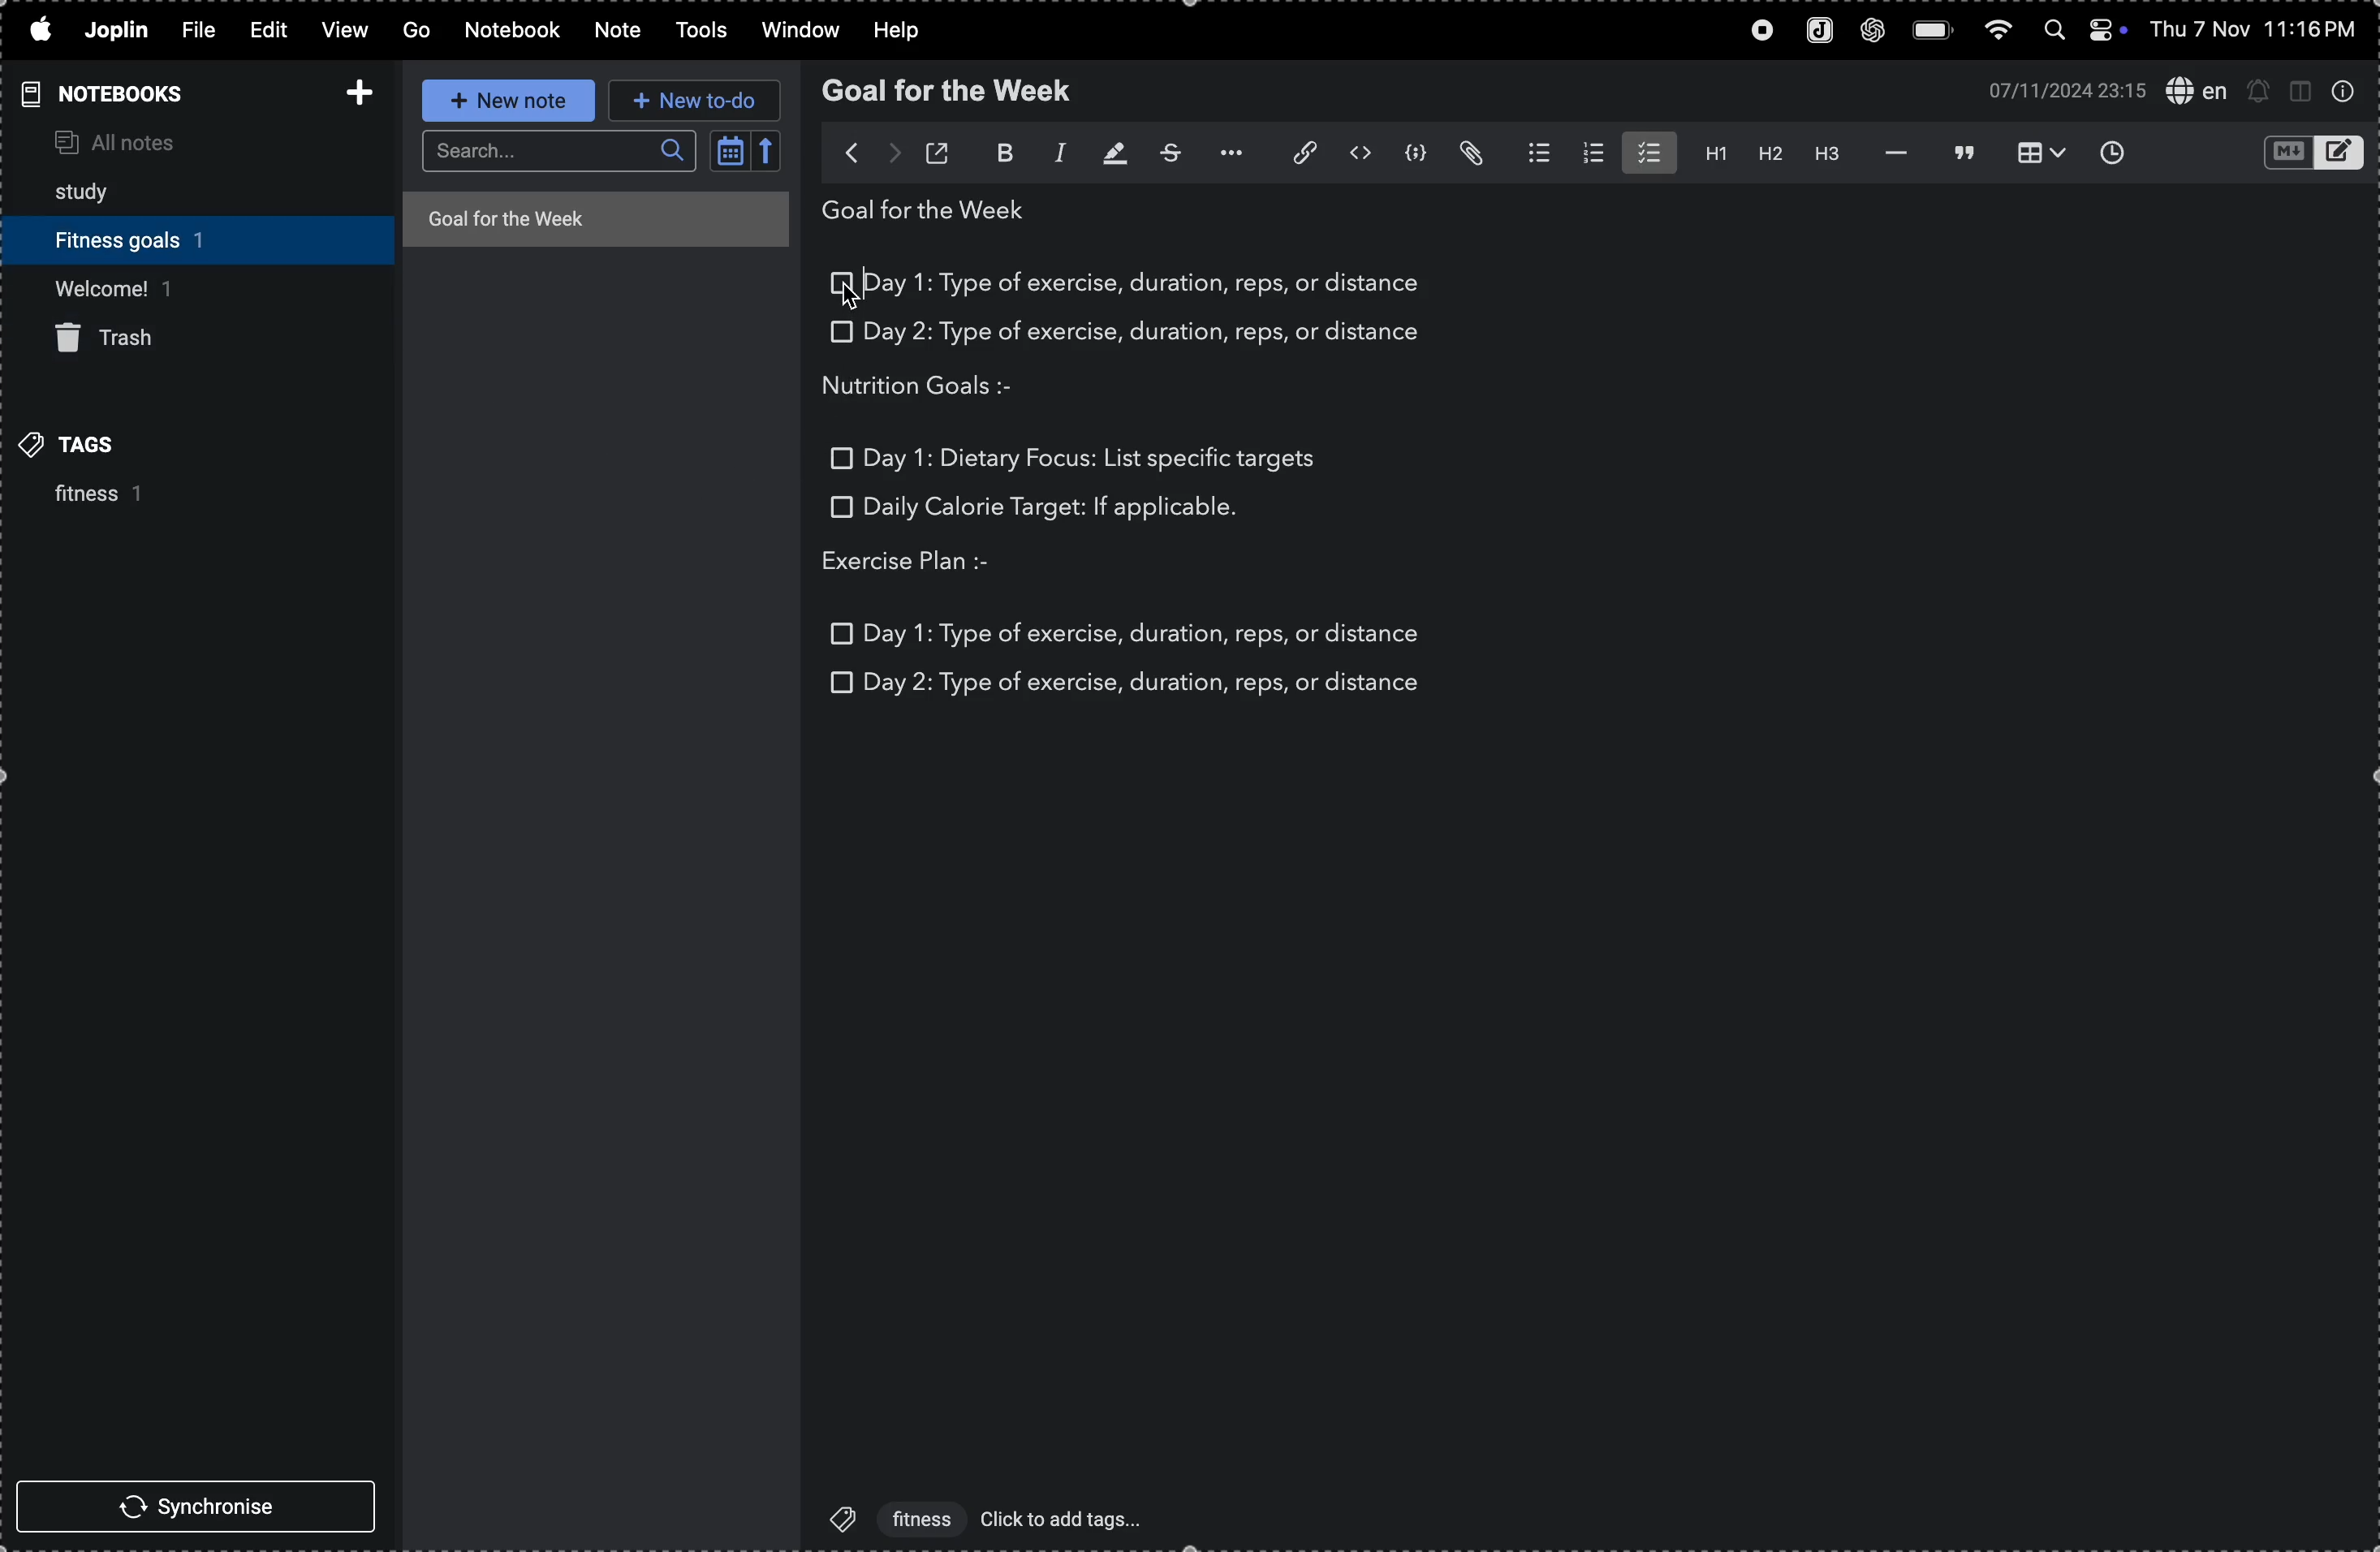 This screenshot has height=1552, width=2380. Describe the element at coordinates (82, 497) in the screenshot. I see `fitness 1 ` at that location.